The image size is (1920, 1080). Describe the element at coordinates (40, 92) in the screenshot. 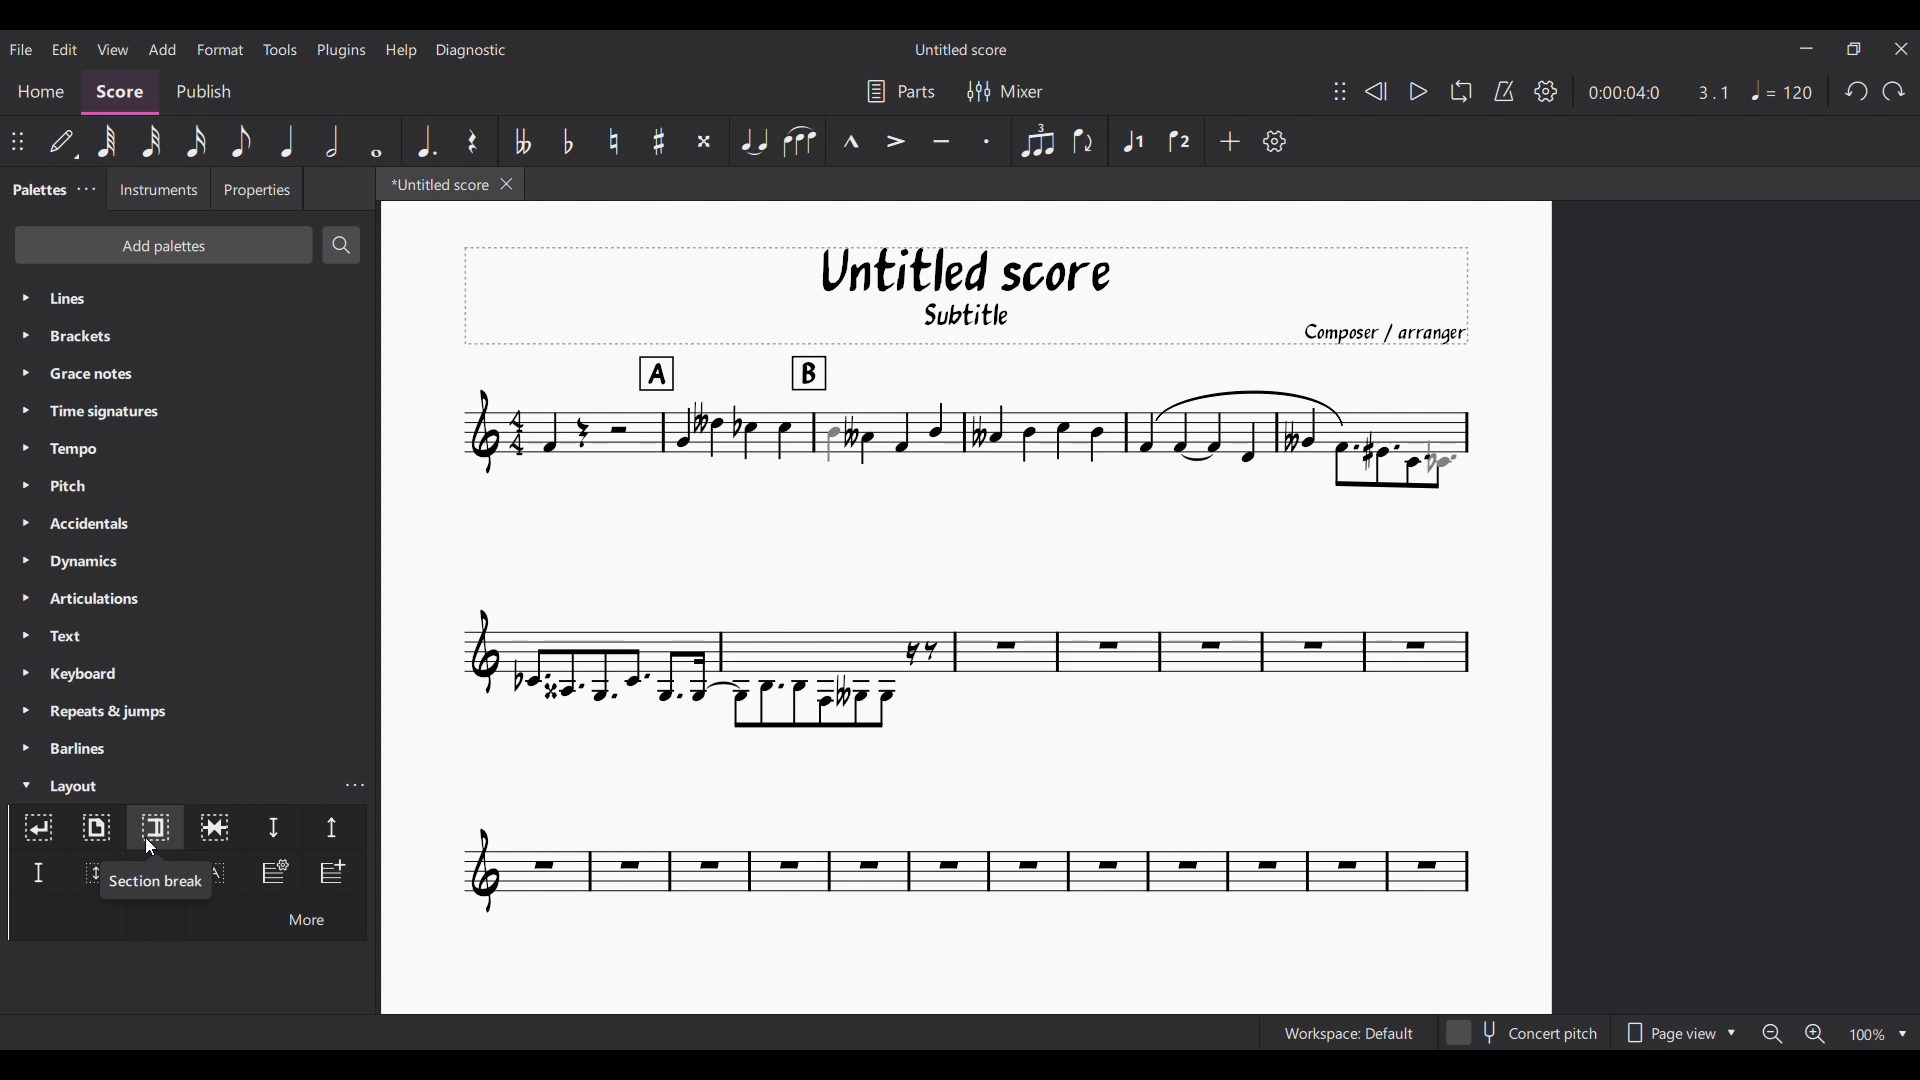

I see `Home section` at that location.